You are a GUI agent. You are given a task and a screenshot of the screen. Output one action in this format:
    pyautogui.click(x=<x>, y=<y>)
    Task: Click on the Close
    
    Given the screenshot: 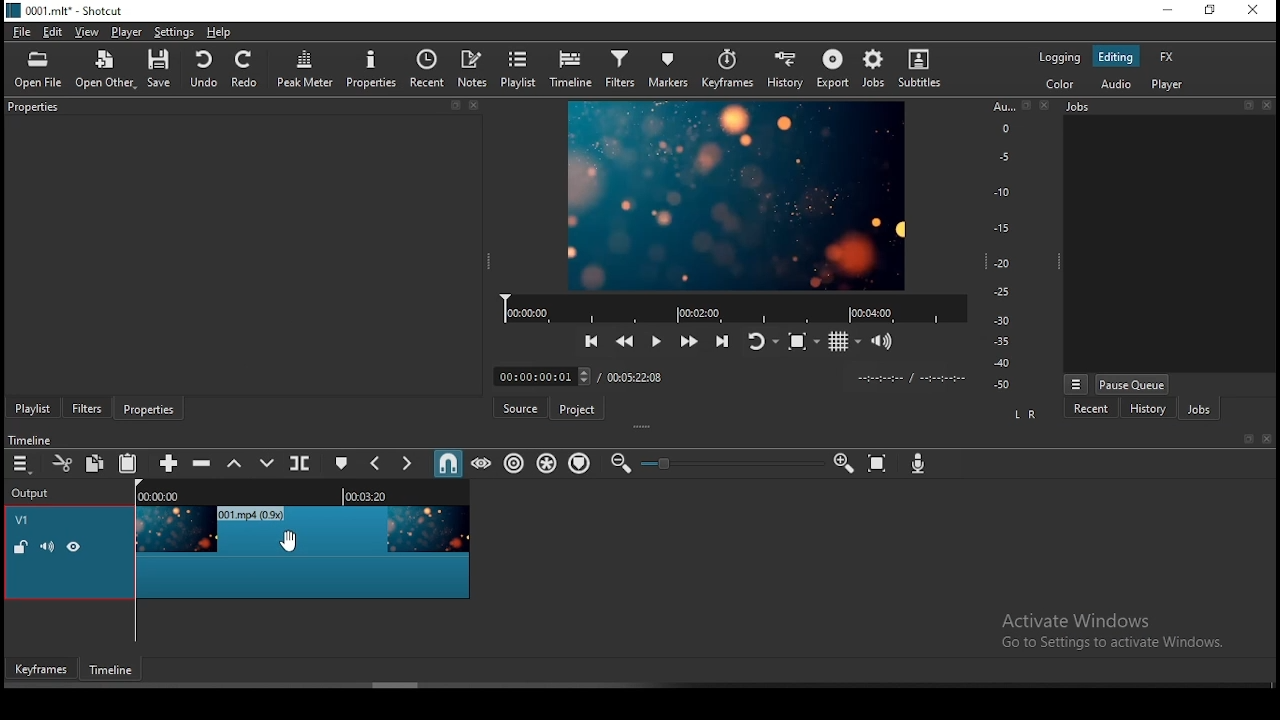 What is the action you would take?
    pyautogui.click(x=1046, y=105)
    